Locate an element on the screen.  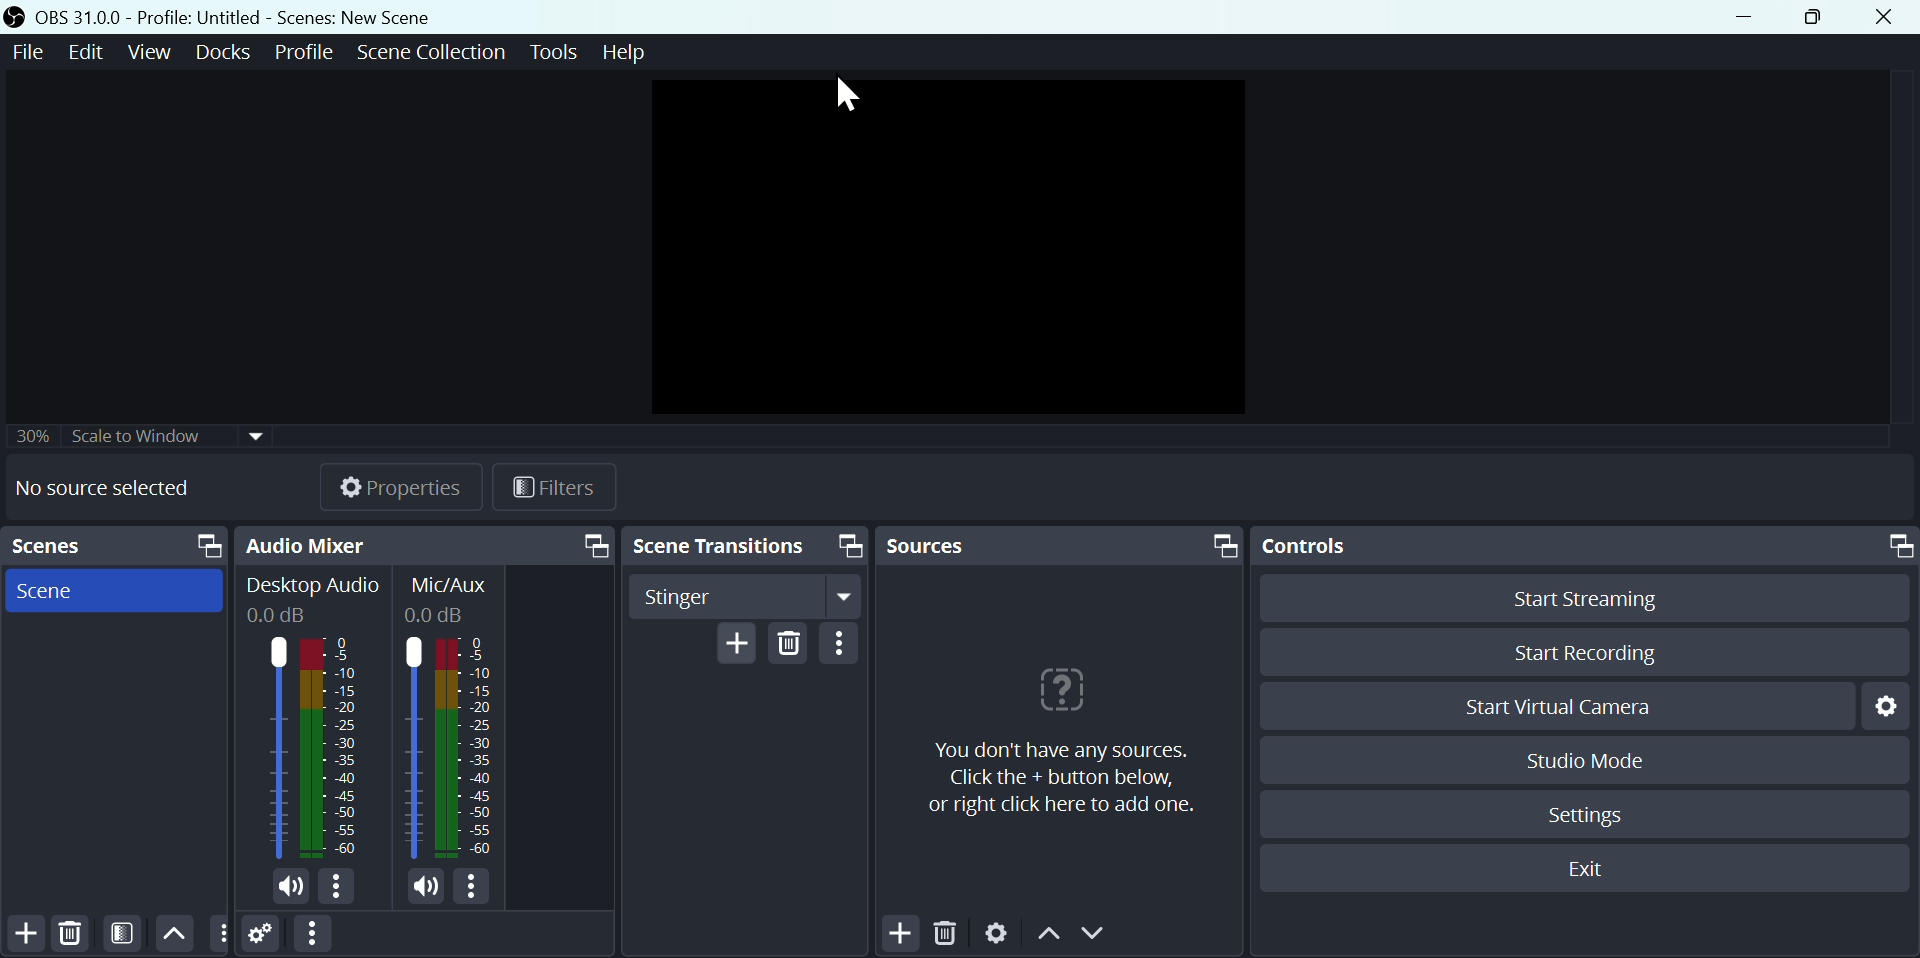
volume is located at coordinates (430, 889).